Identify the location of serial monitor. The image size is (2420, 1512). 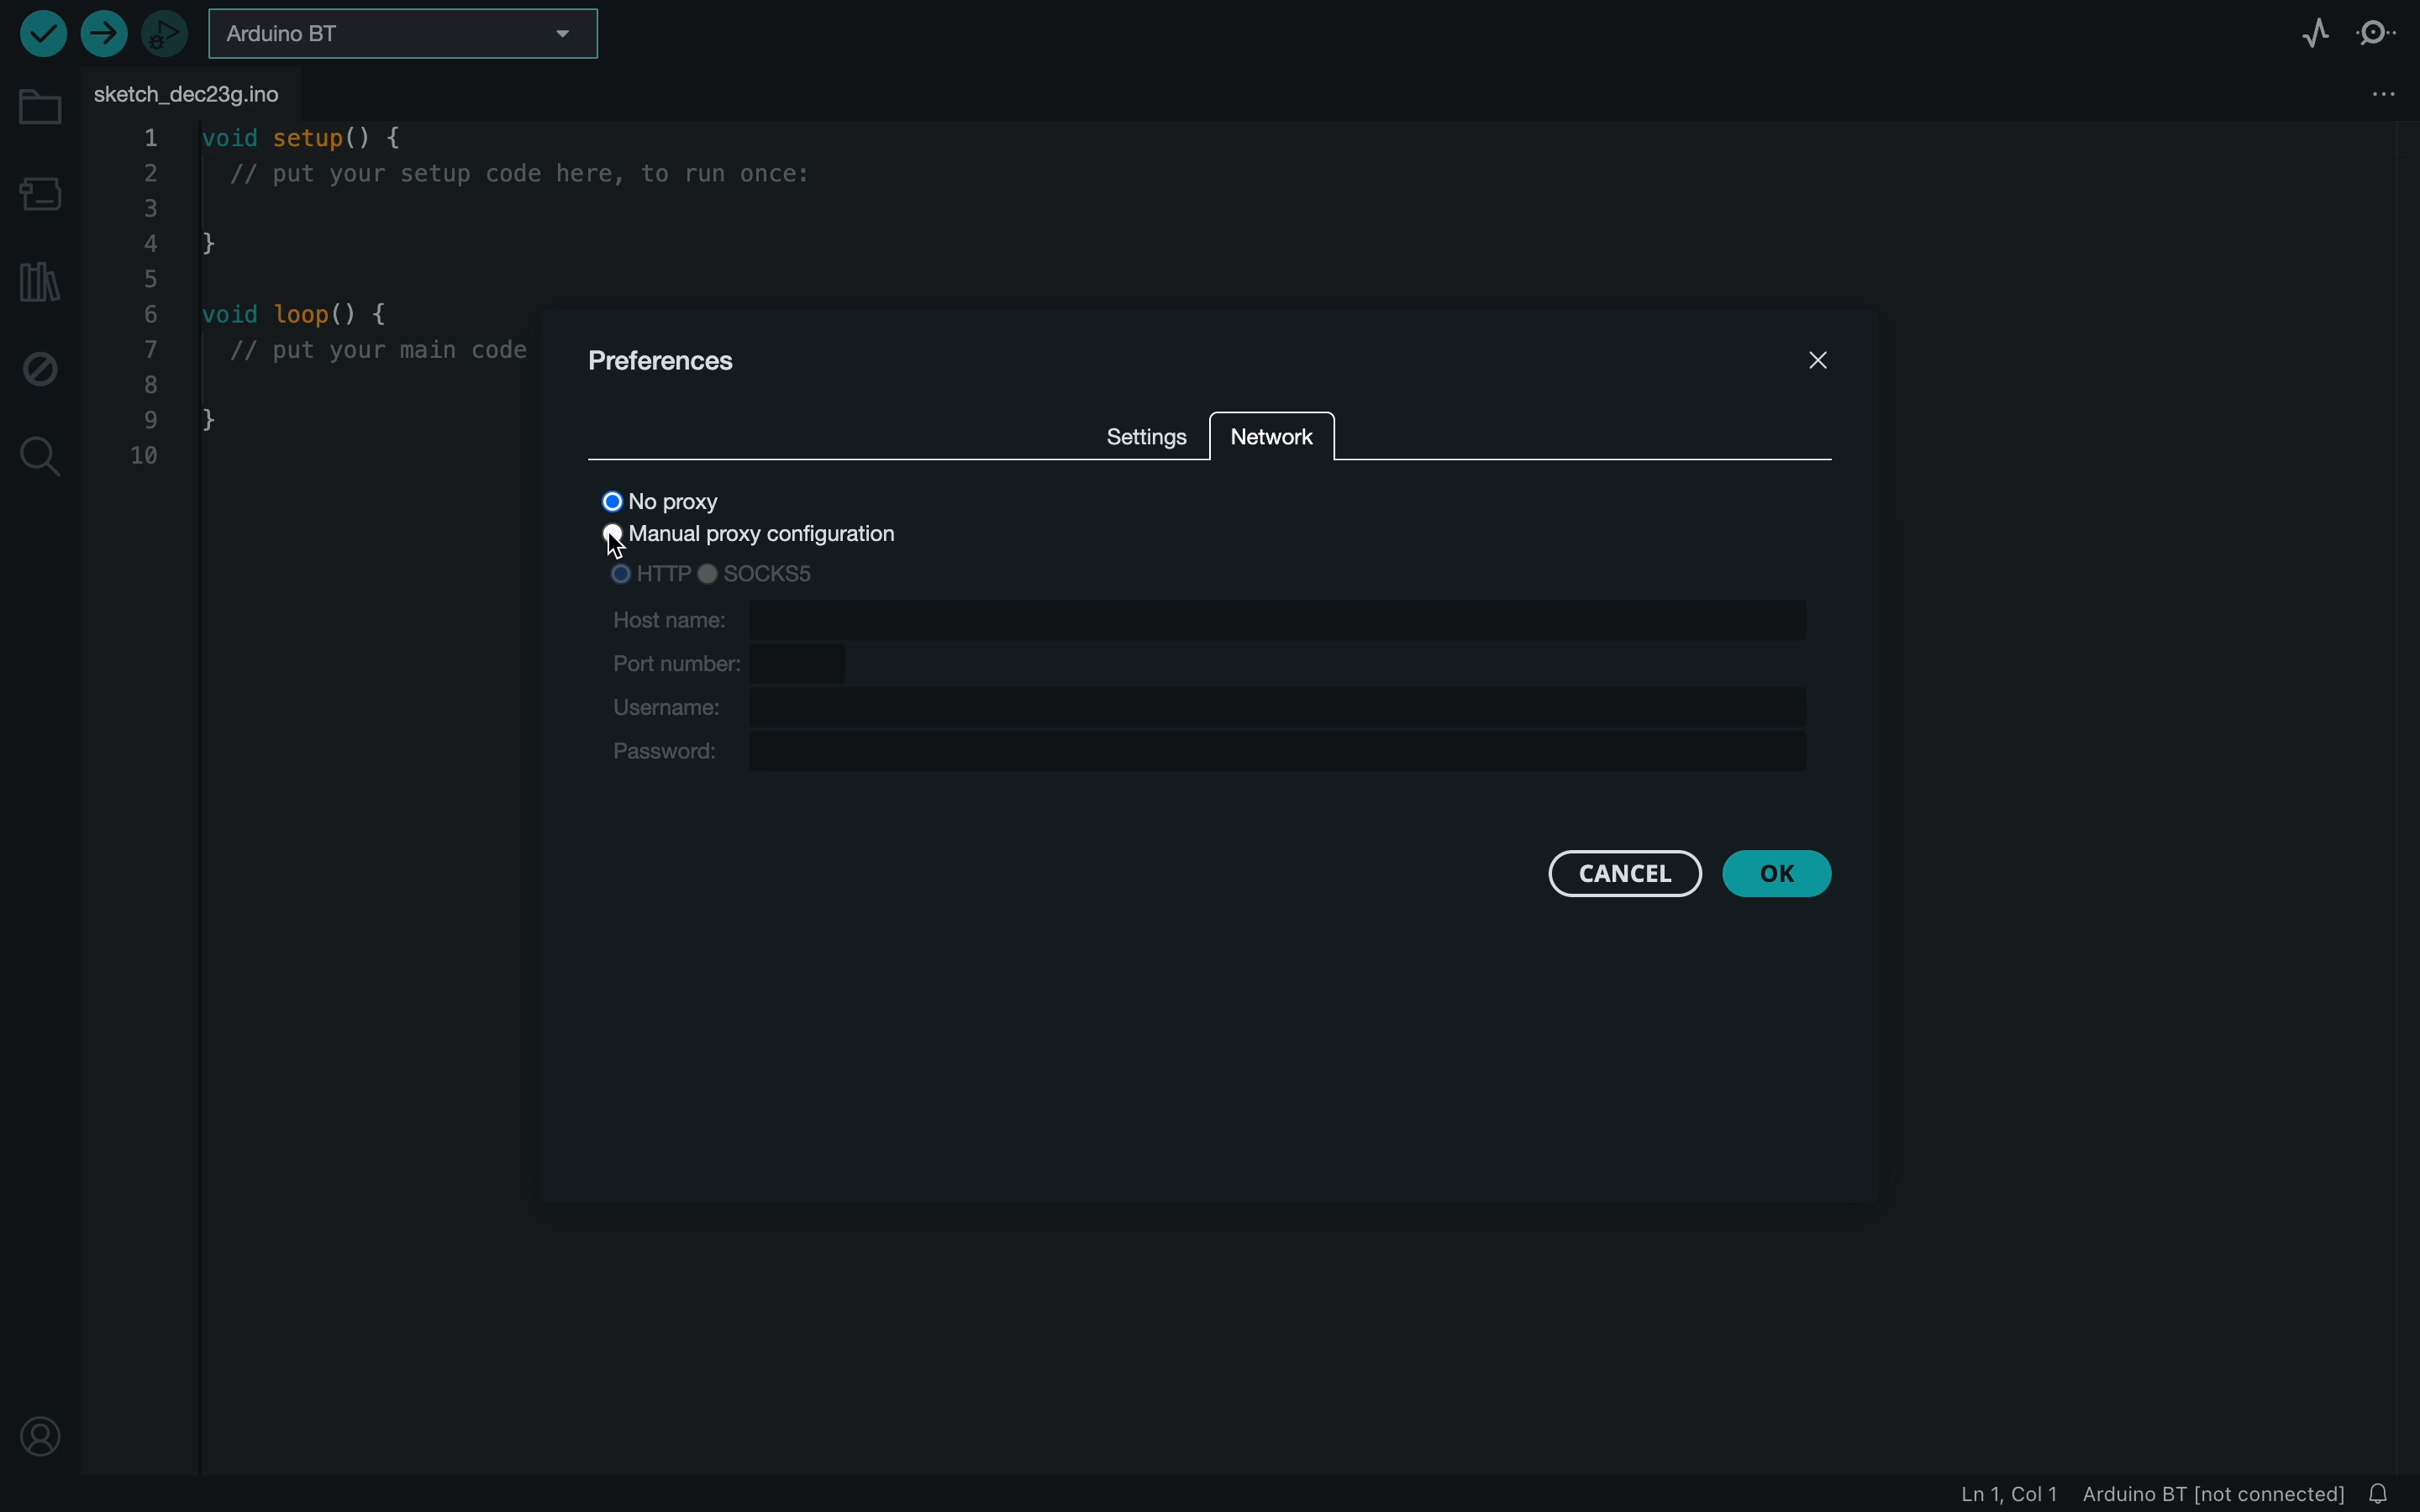
(2379, 32).